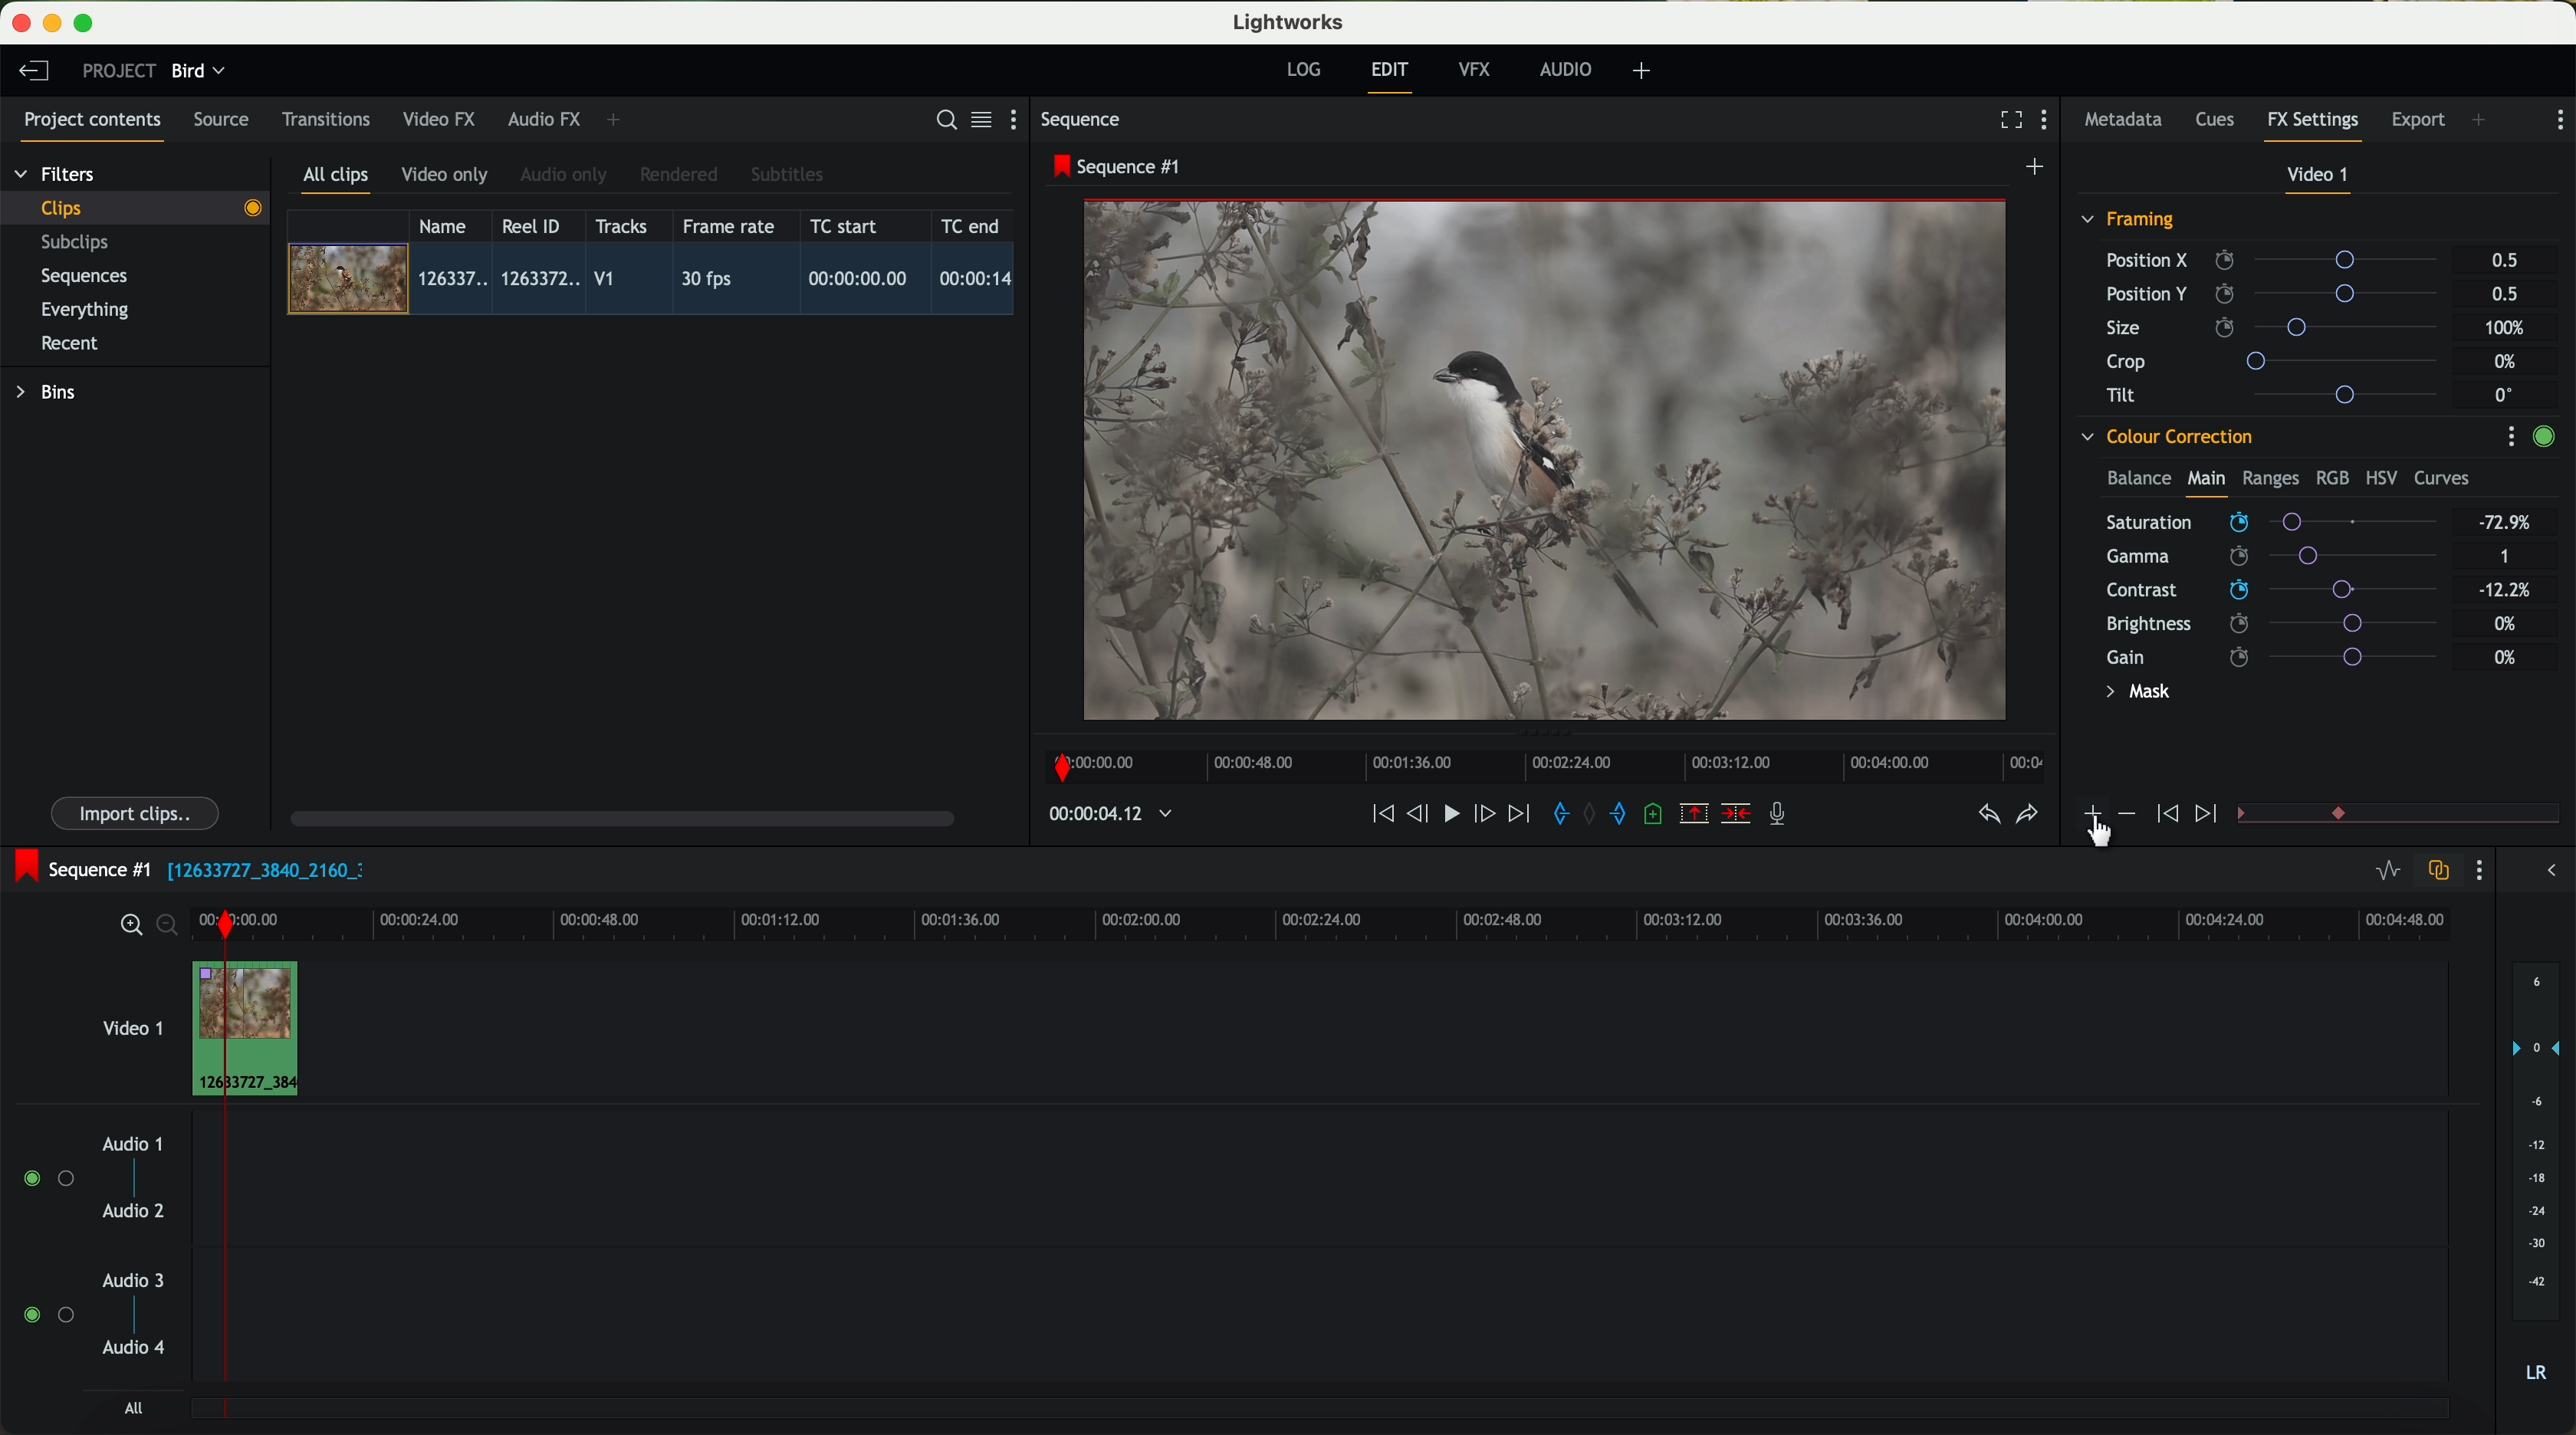 This screenshot has width=2576, height=1435. I want to click on add 'in' mark, so click(1555, 817).